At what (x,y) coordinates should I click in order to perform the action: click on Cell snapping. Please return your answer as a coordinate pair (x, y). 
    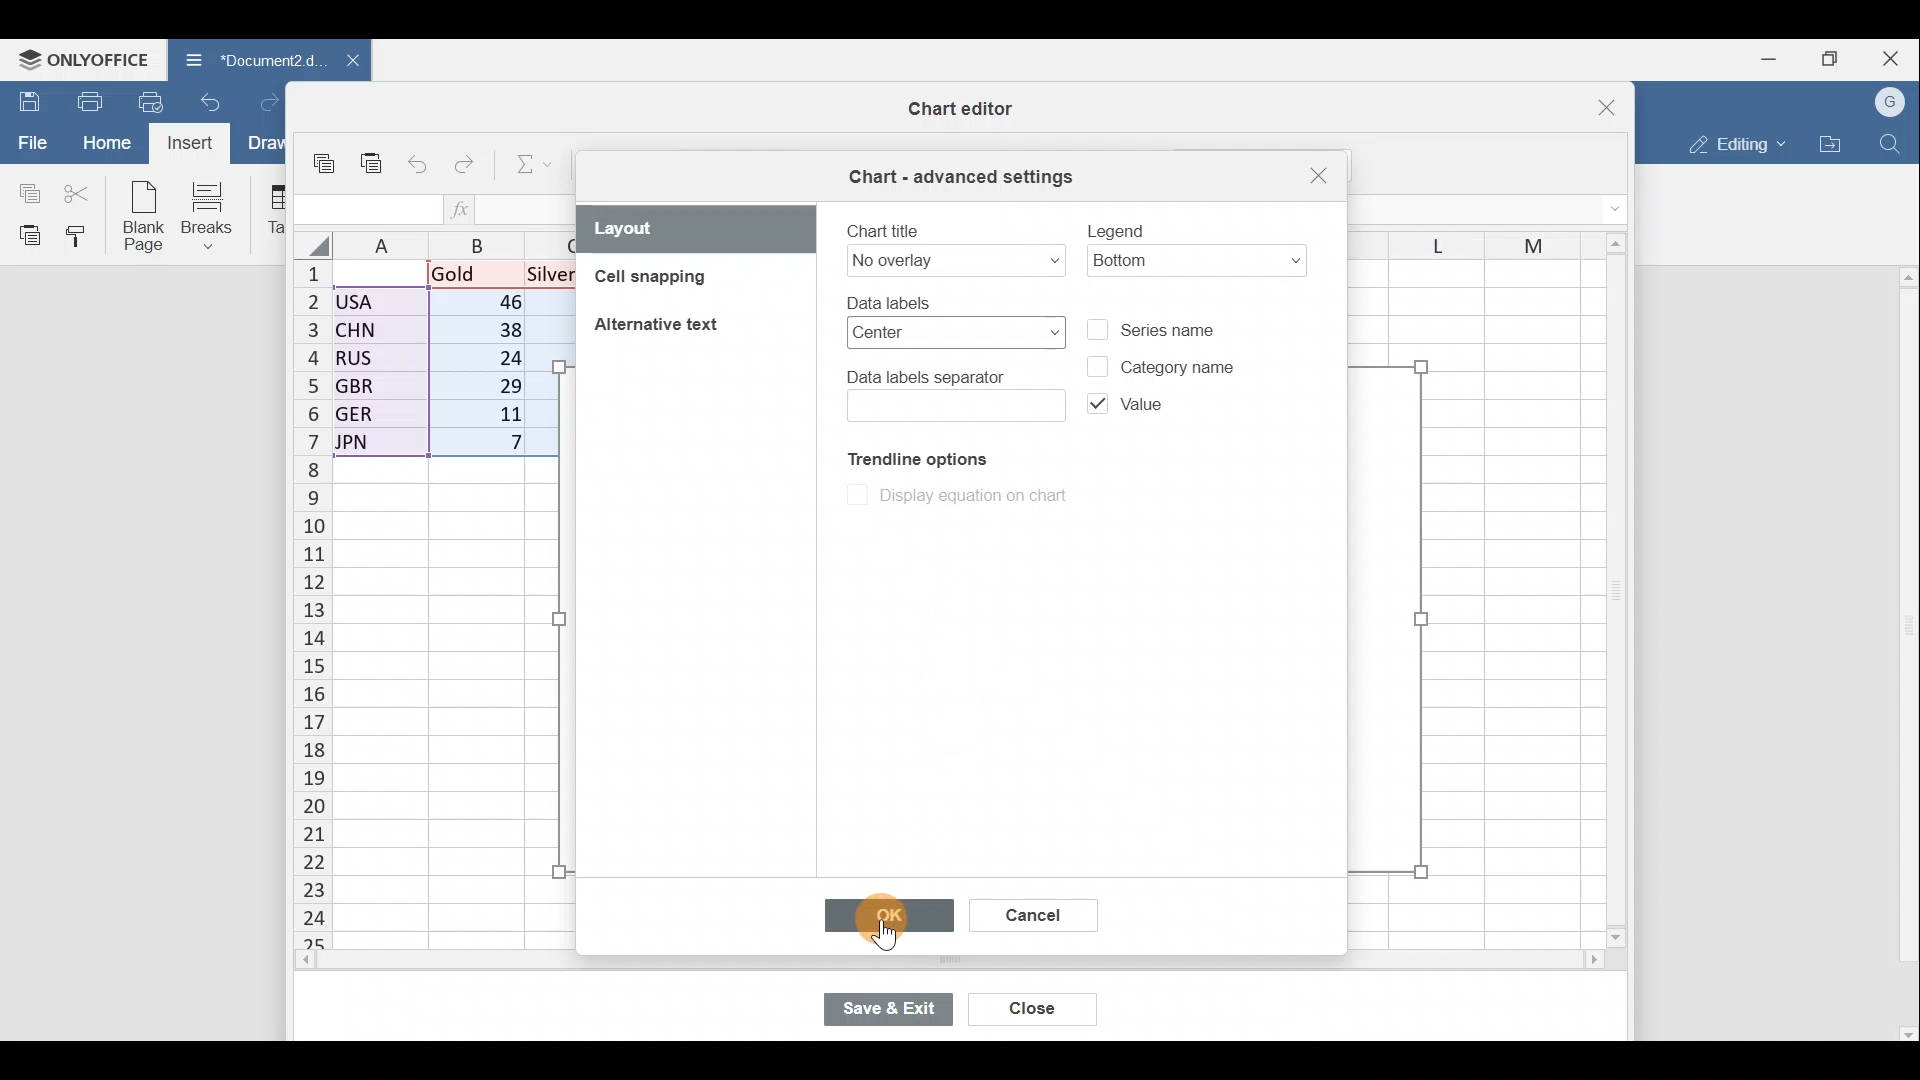
    Looking at the image, I should click on (679, 283).